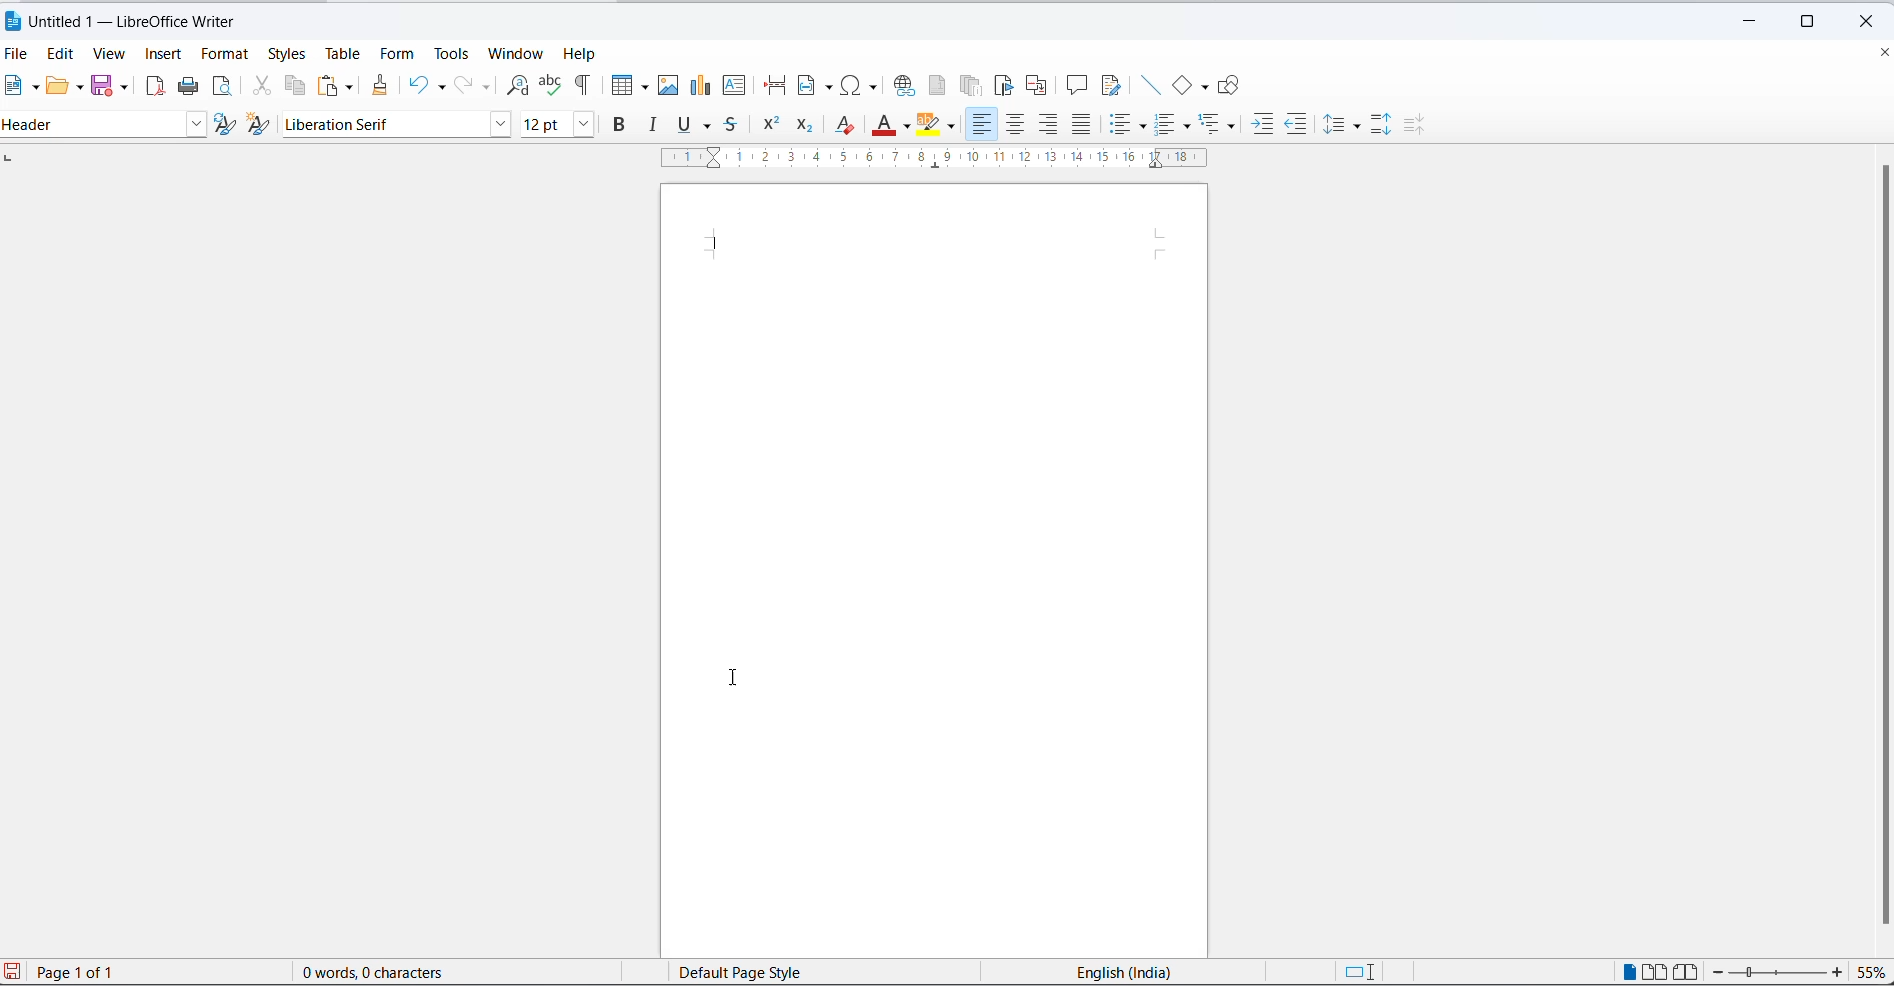 This screenshot has width=1894, height=986. Describe the element at coordinates (807, 126) in the screenshot. I see `subscript` at that location.